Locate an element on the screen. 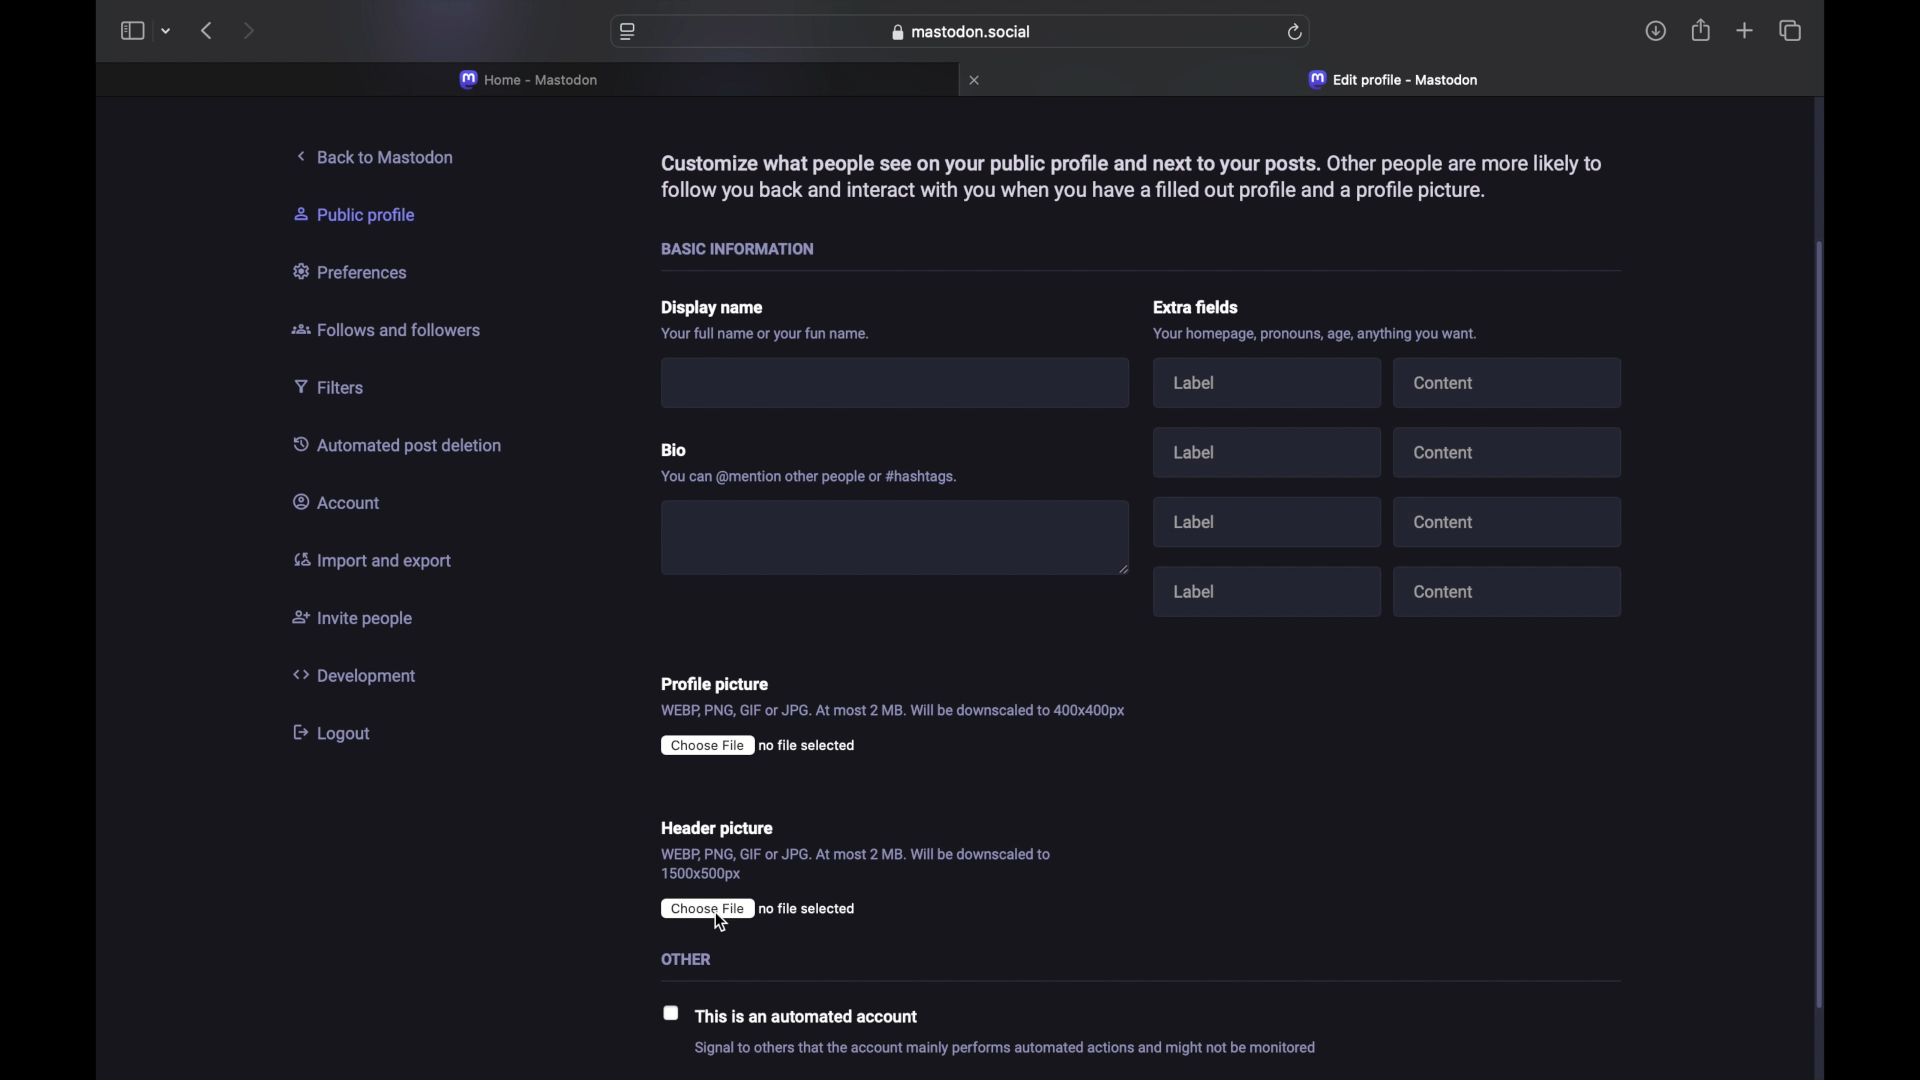 This screenshot has width=1920, height=1080. tab group picker is located at coordinates (166, 32).